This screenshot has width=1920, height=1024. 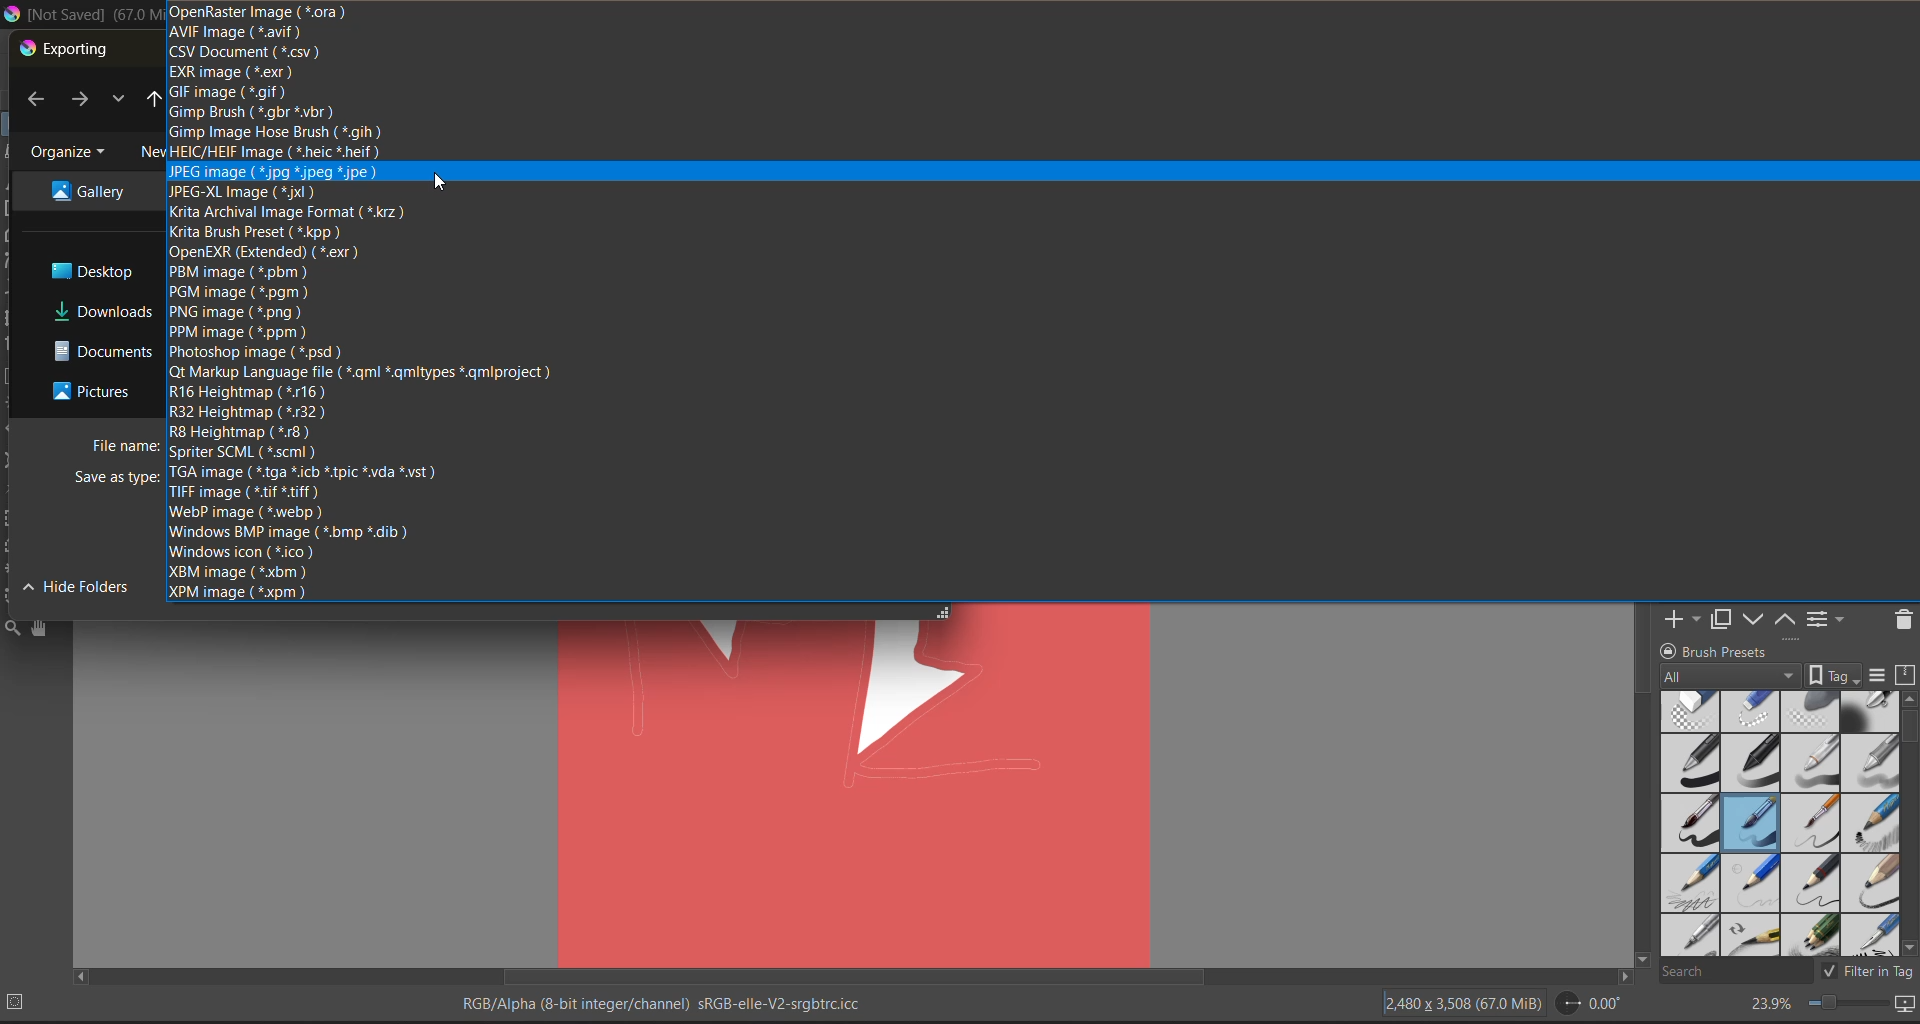 What do you see at coordinates (1907, 676) in the screenshot?
I see `storage resources` at bounding box center [1907, 676].